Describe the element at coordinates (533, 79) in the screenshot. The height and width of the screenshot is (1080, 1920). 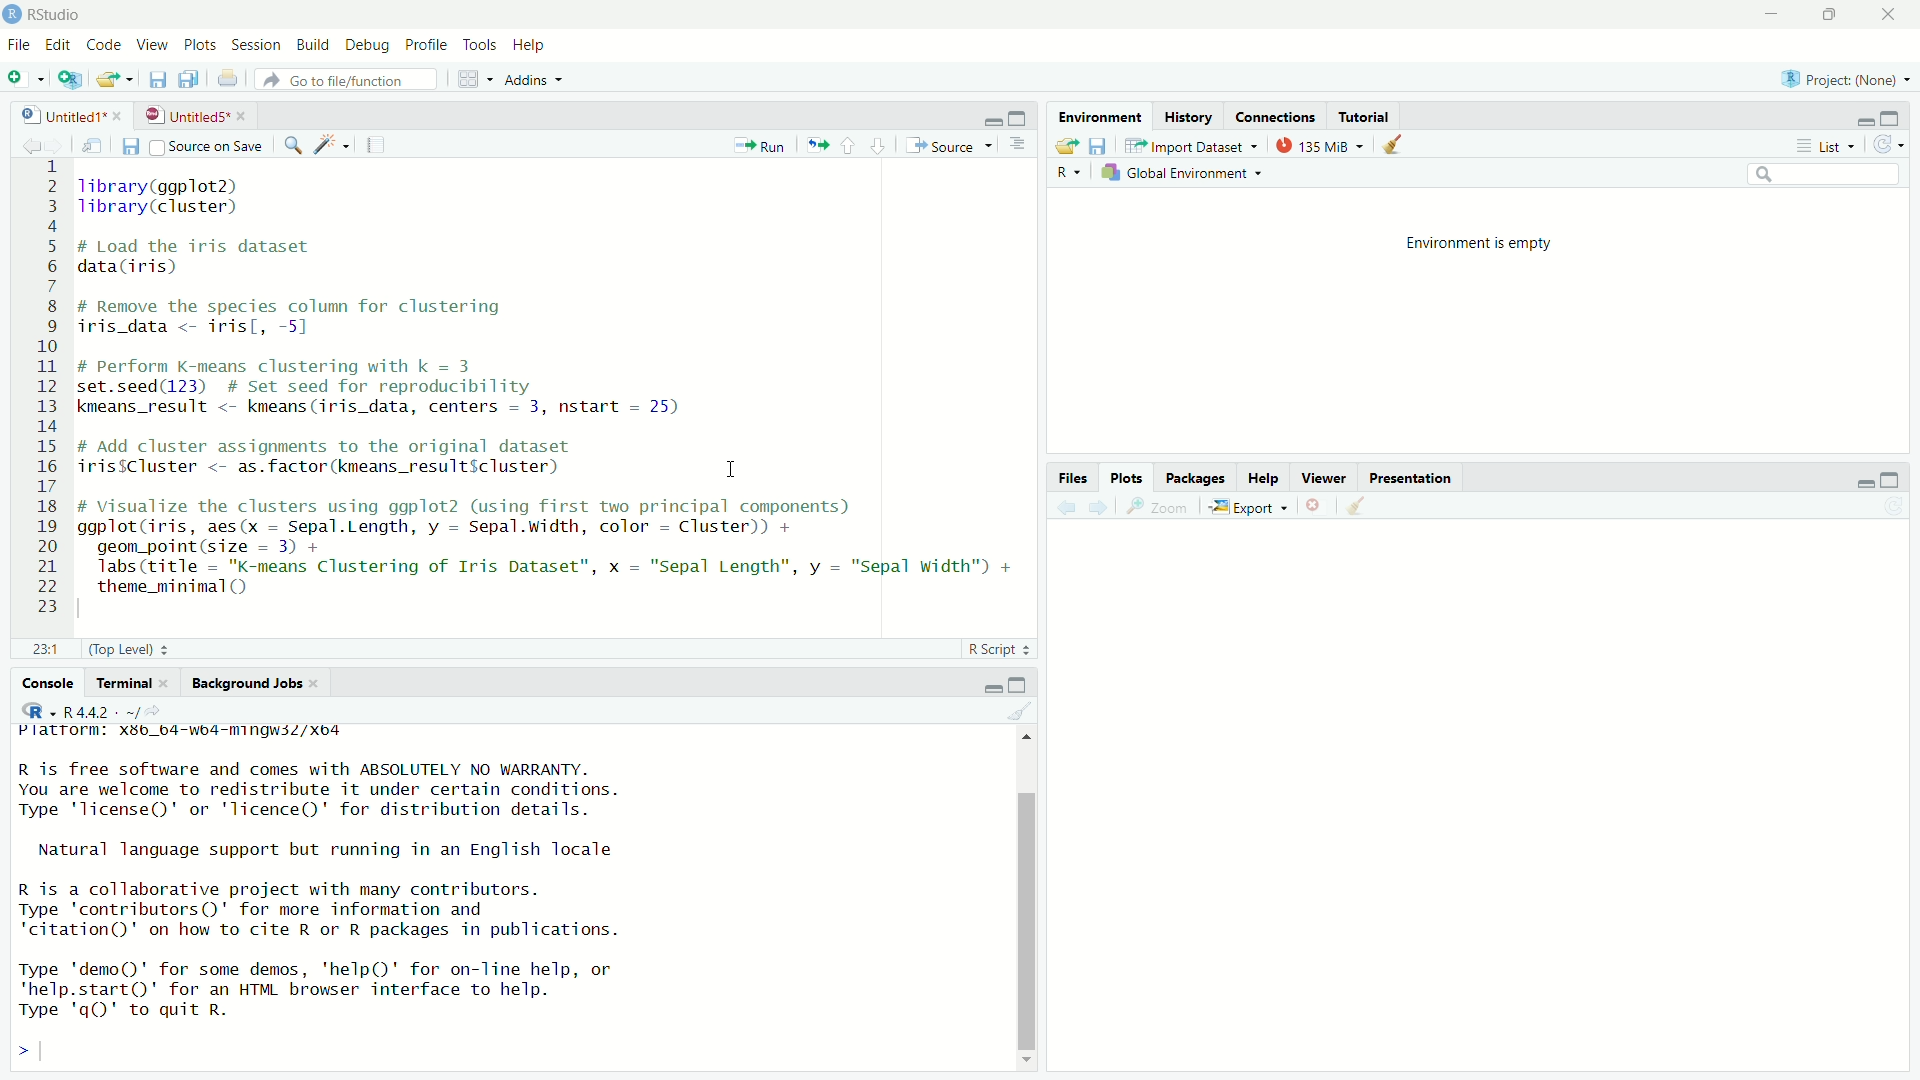
I see `addins` at that location.